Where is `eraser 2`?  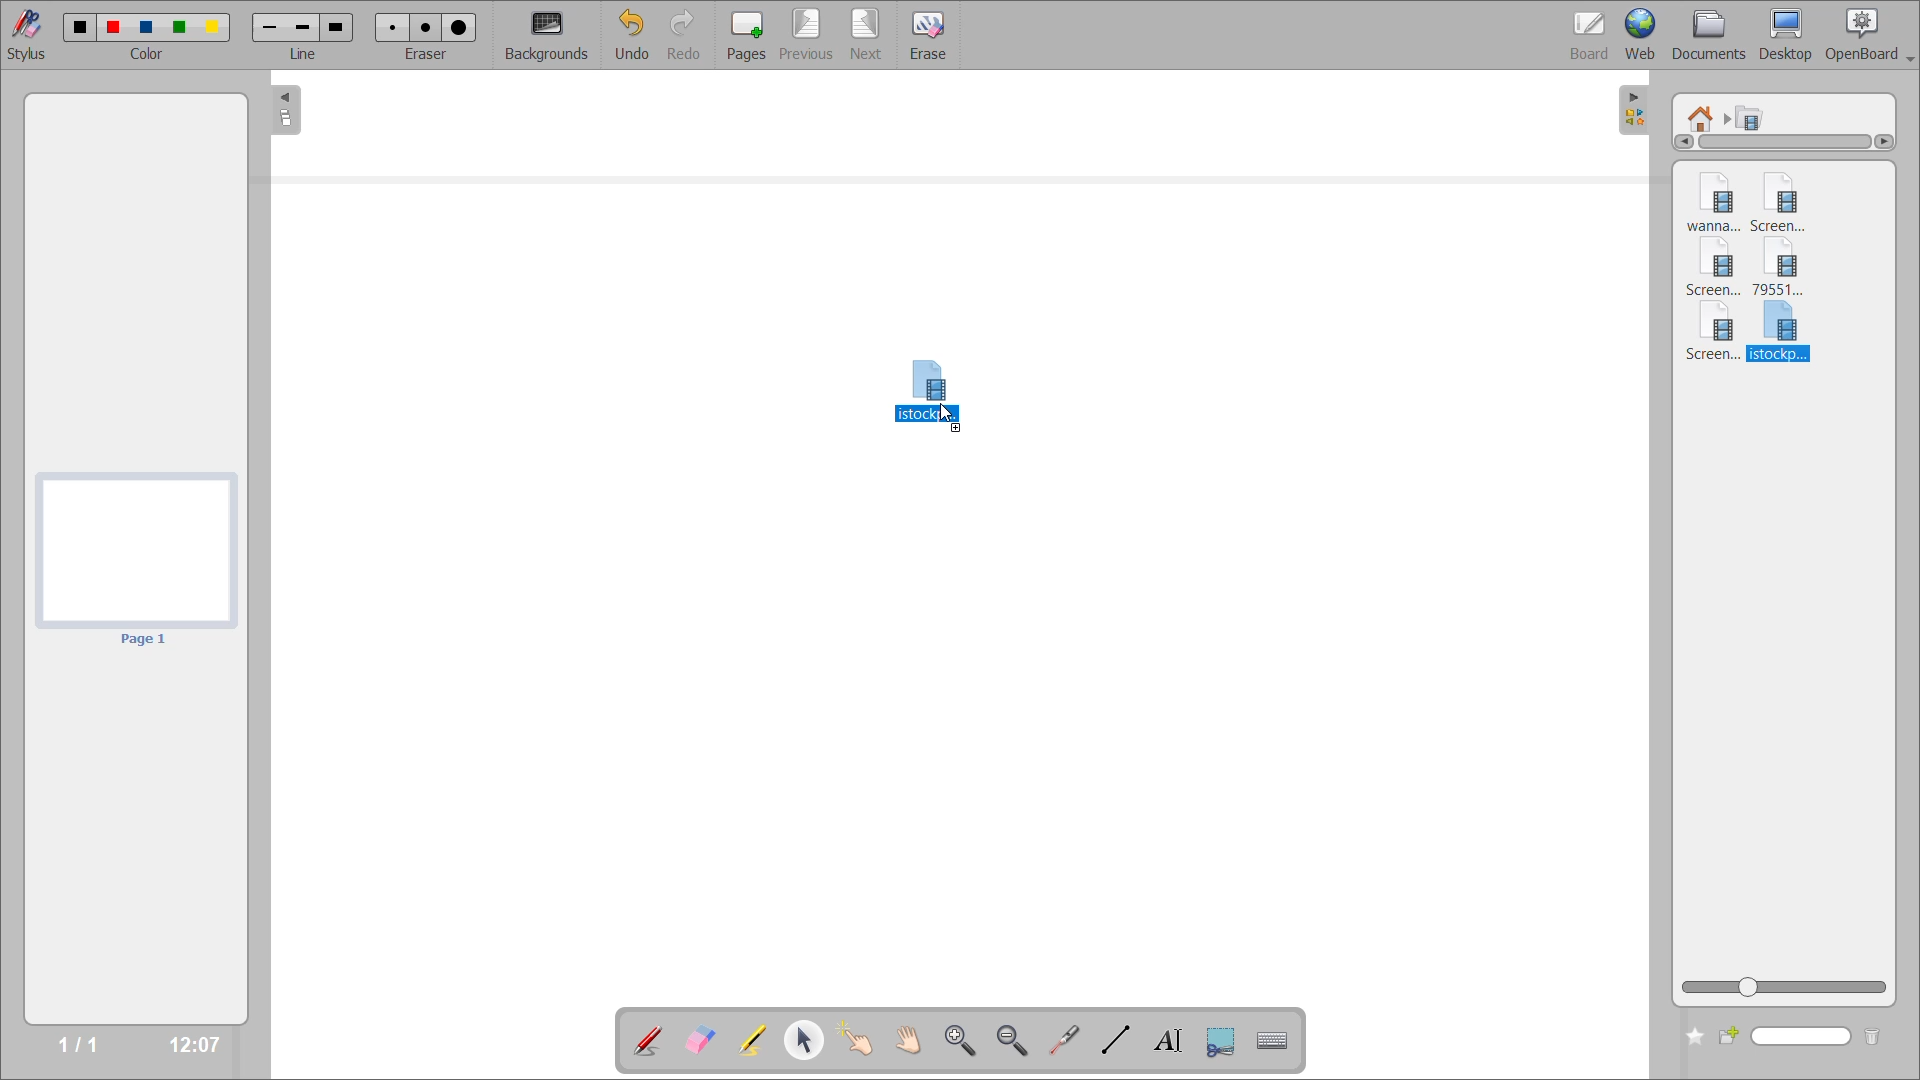 eraser 2 is located at coordinates (425, 28).